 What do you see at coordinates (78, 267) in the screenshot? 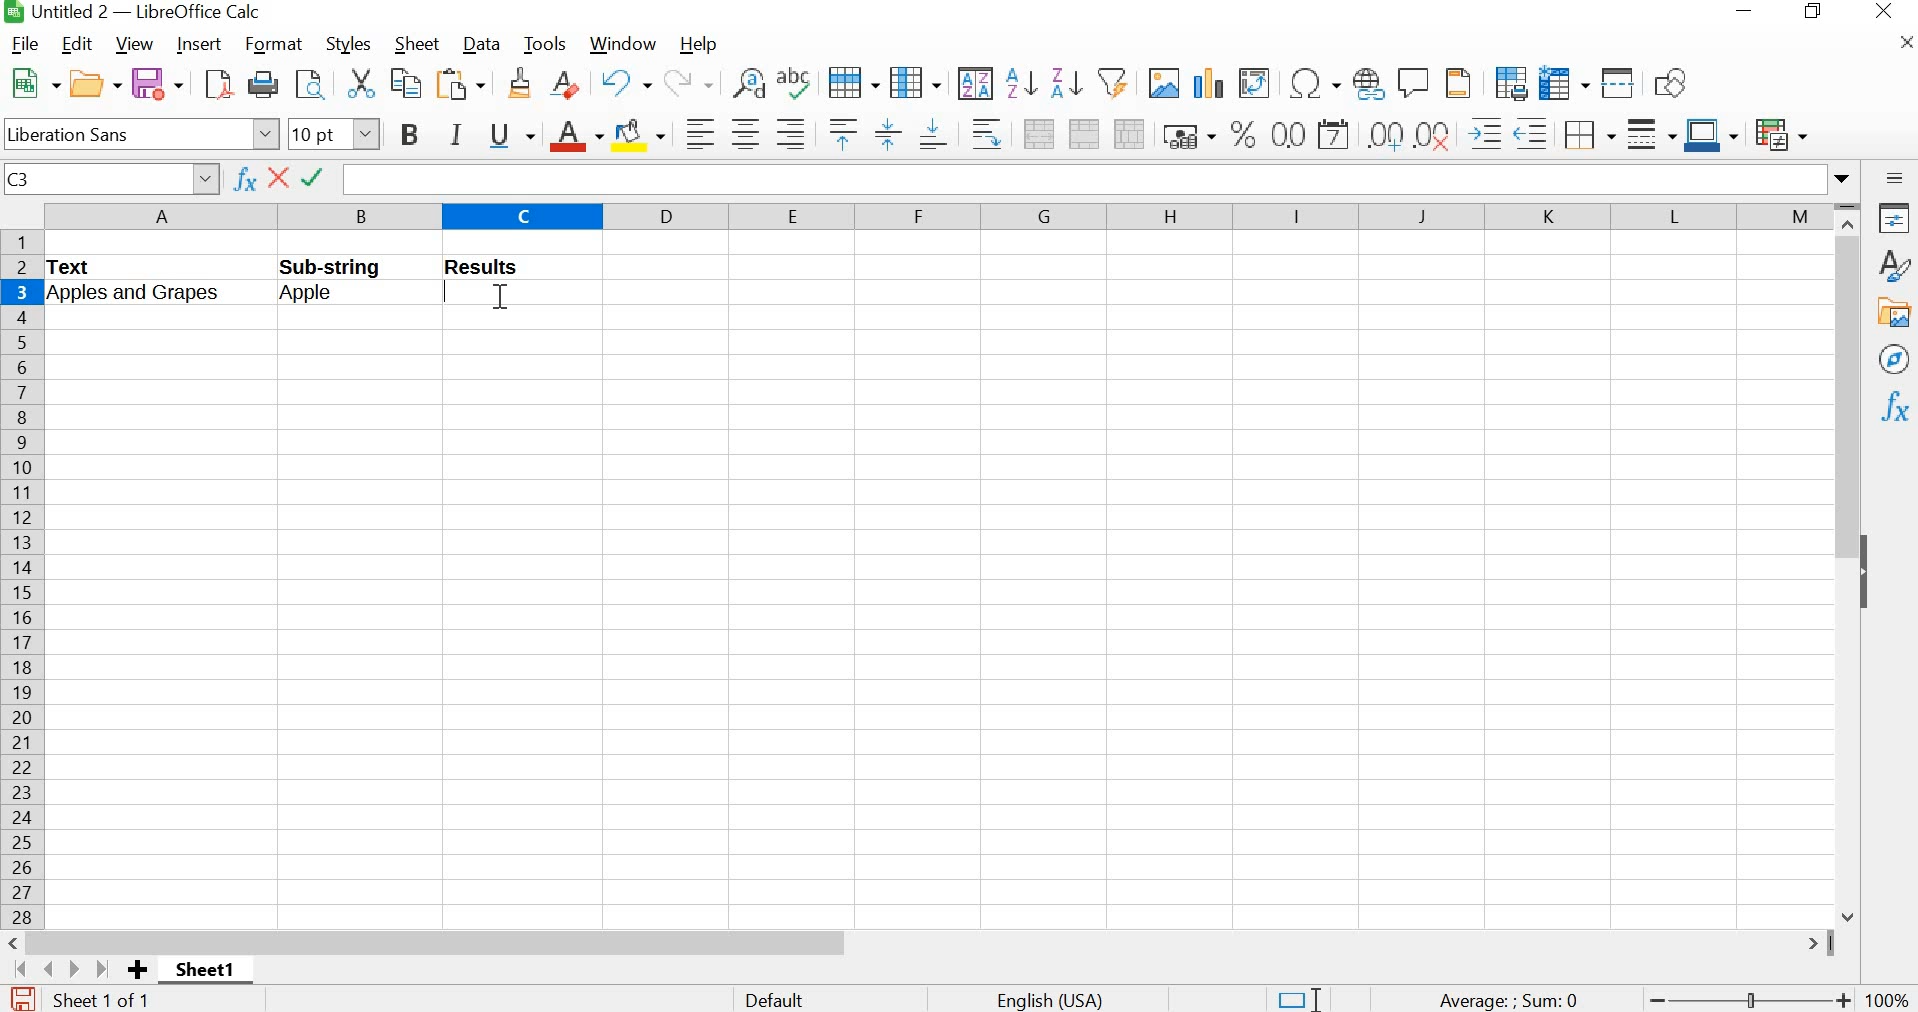
I see `TEXT` at bounding box center [78, 267].